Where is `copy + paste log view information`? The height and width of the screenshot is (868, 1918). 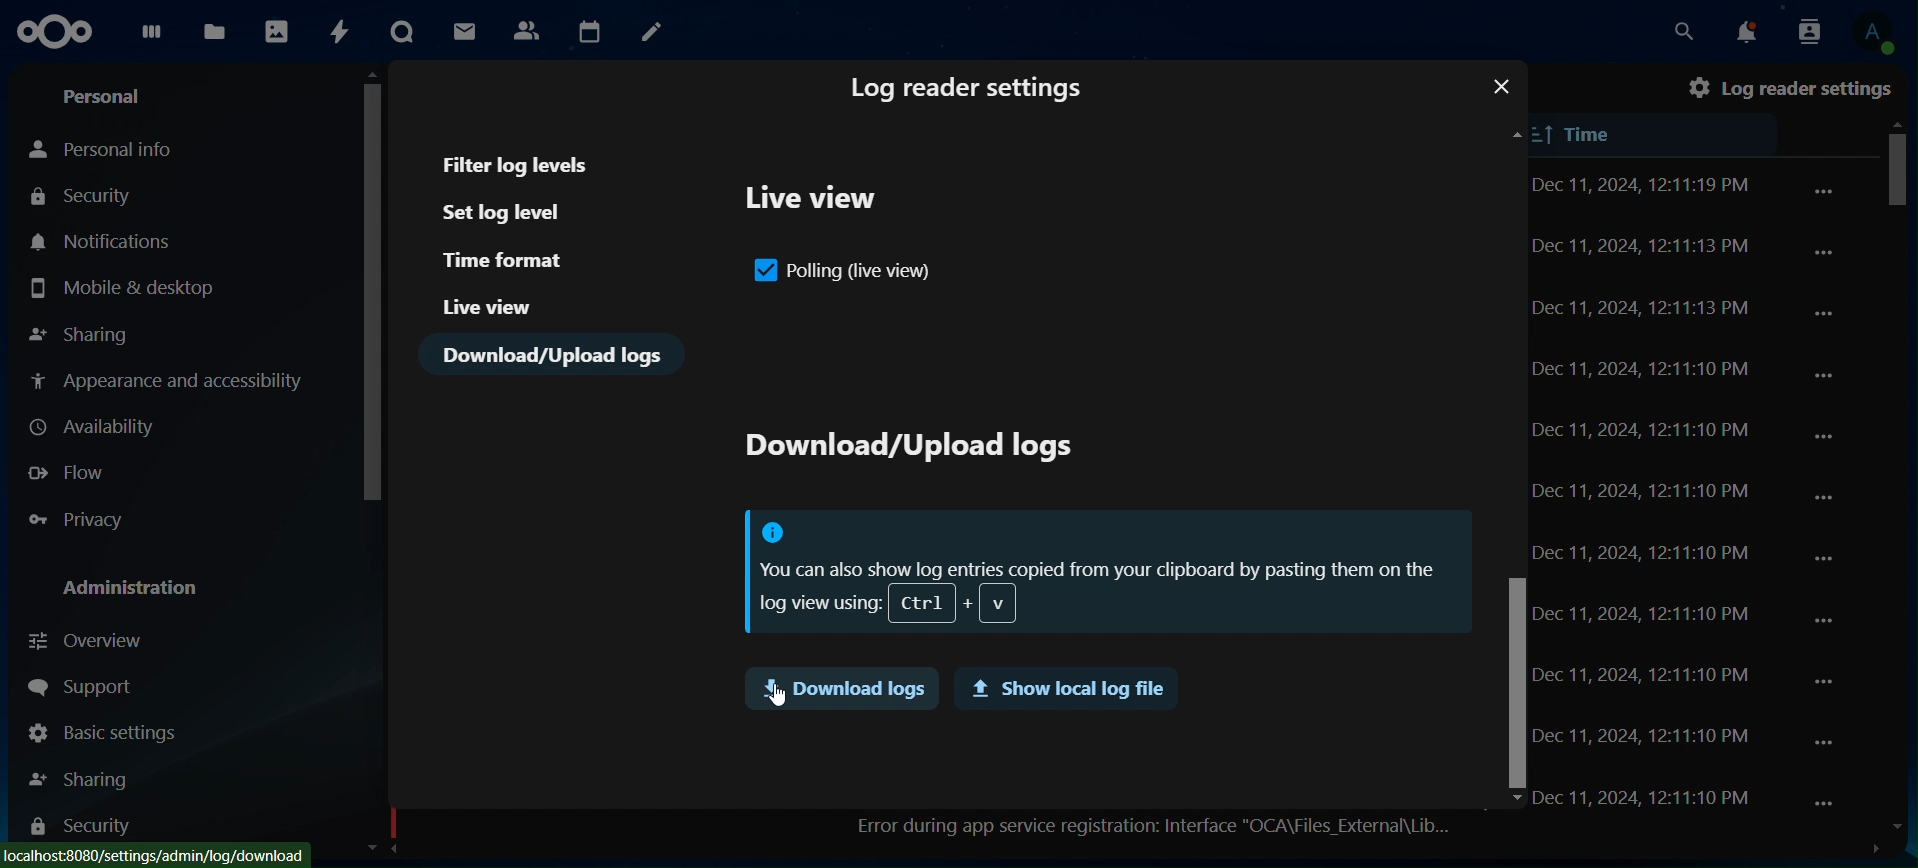
copy + paste log view information is located at coordinates (1103, 573).